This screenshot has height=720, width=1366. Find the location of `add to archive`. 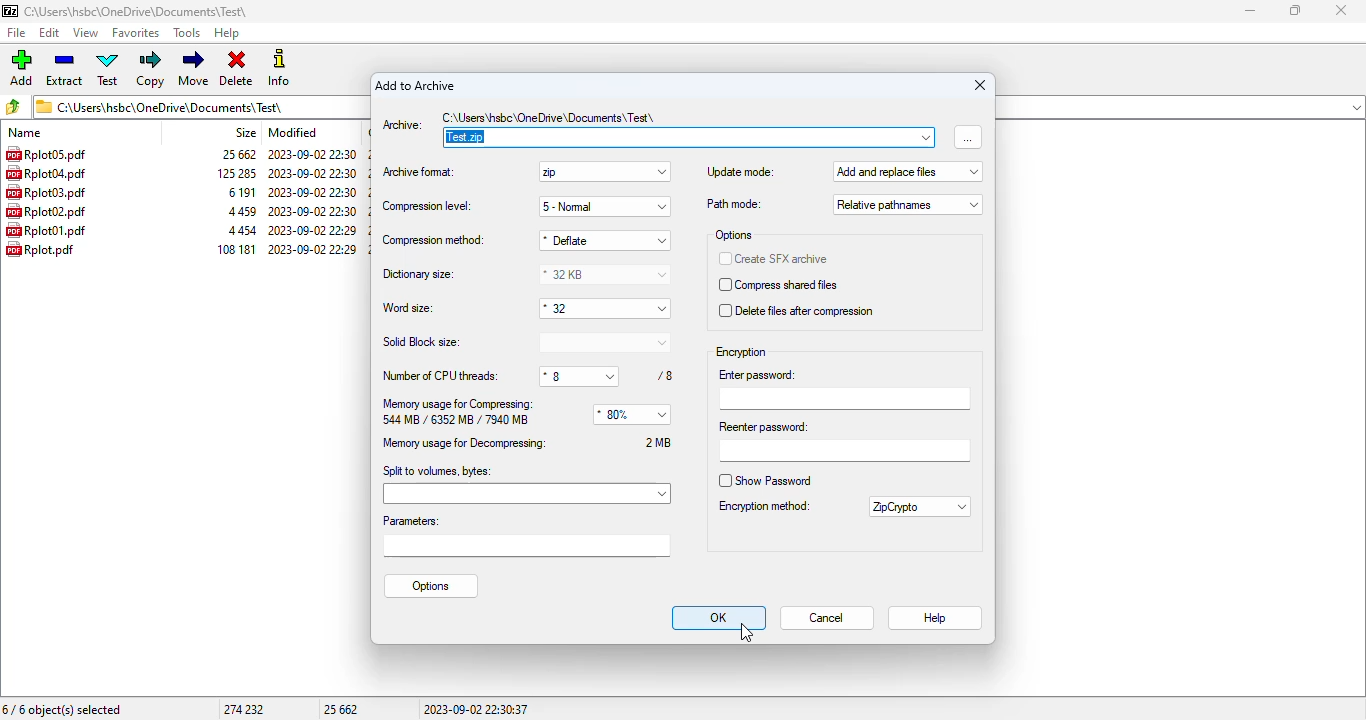

add to archive is located at coordinates (416, 85).